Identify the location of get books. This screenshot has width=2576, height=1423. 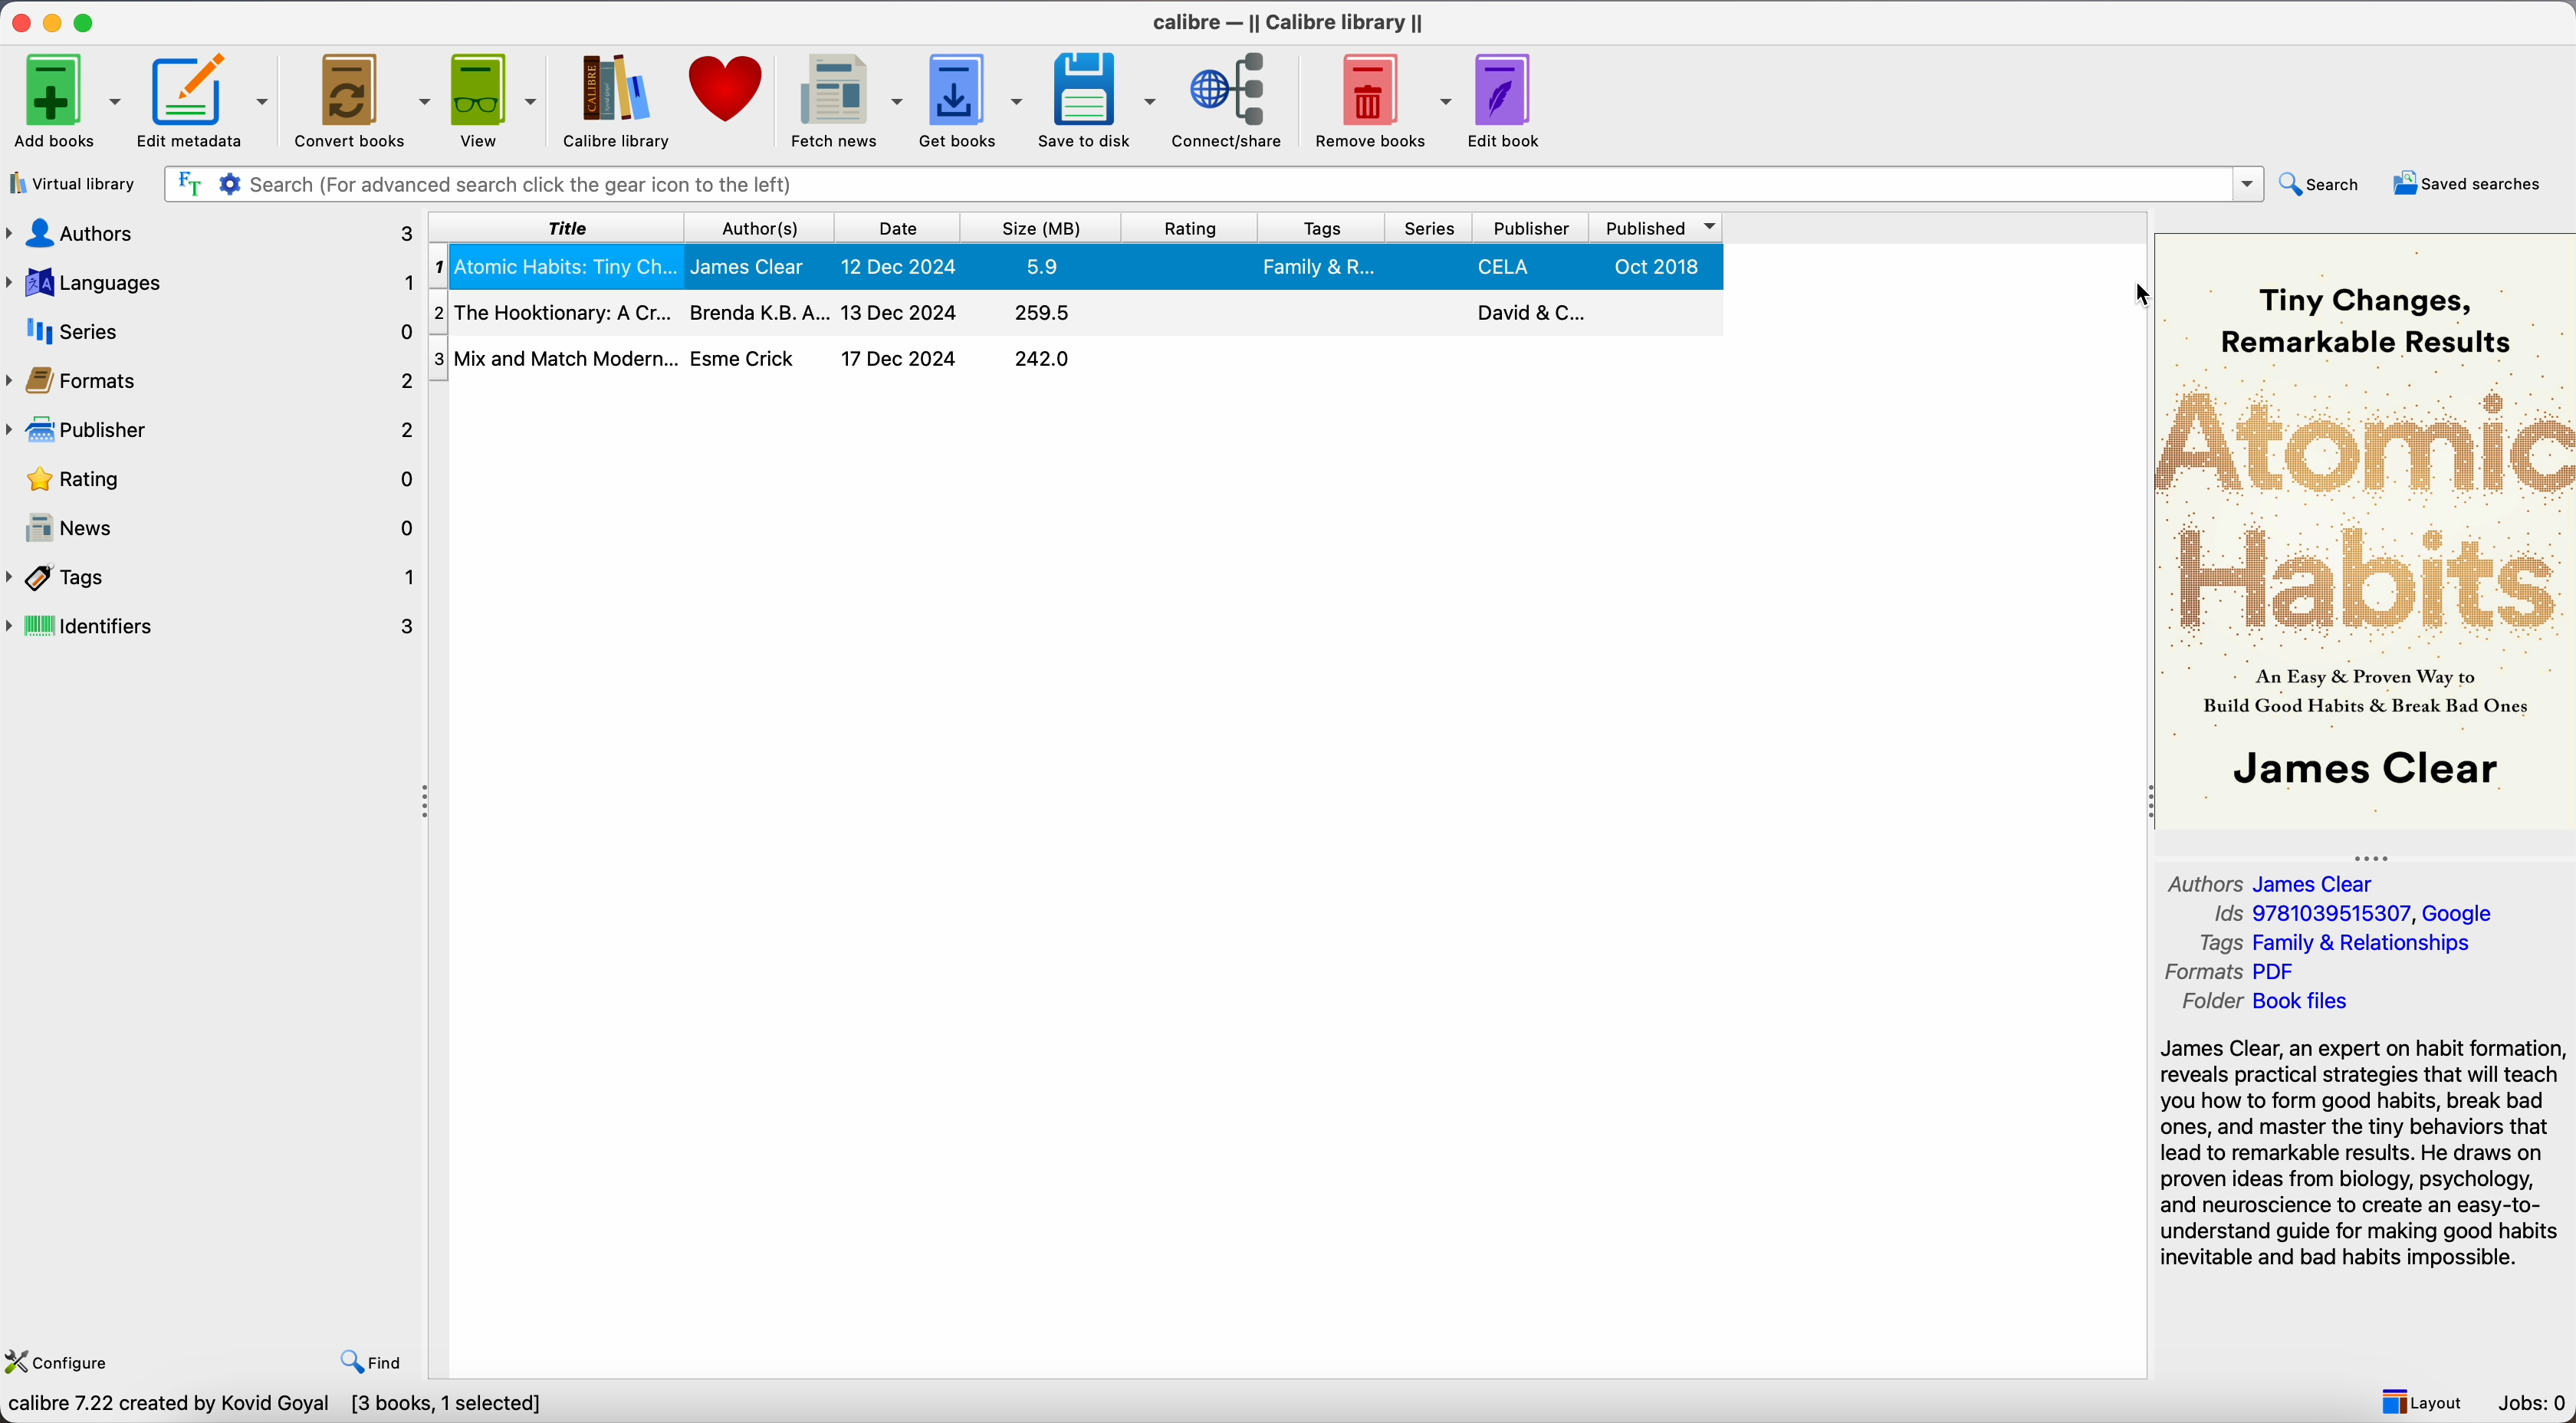
(972, 101).